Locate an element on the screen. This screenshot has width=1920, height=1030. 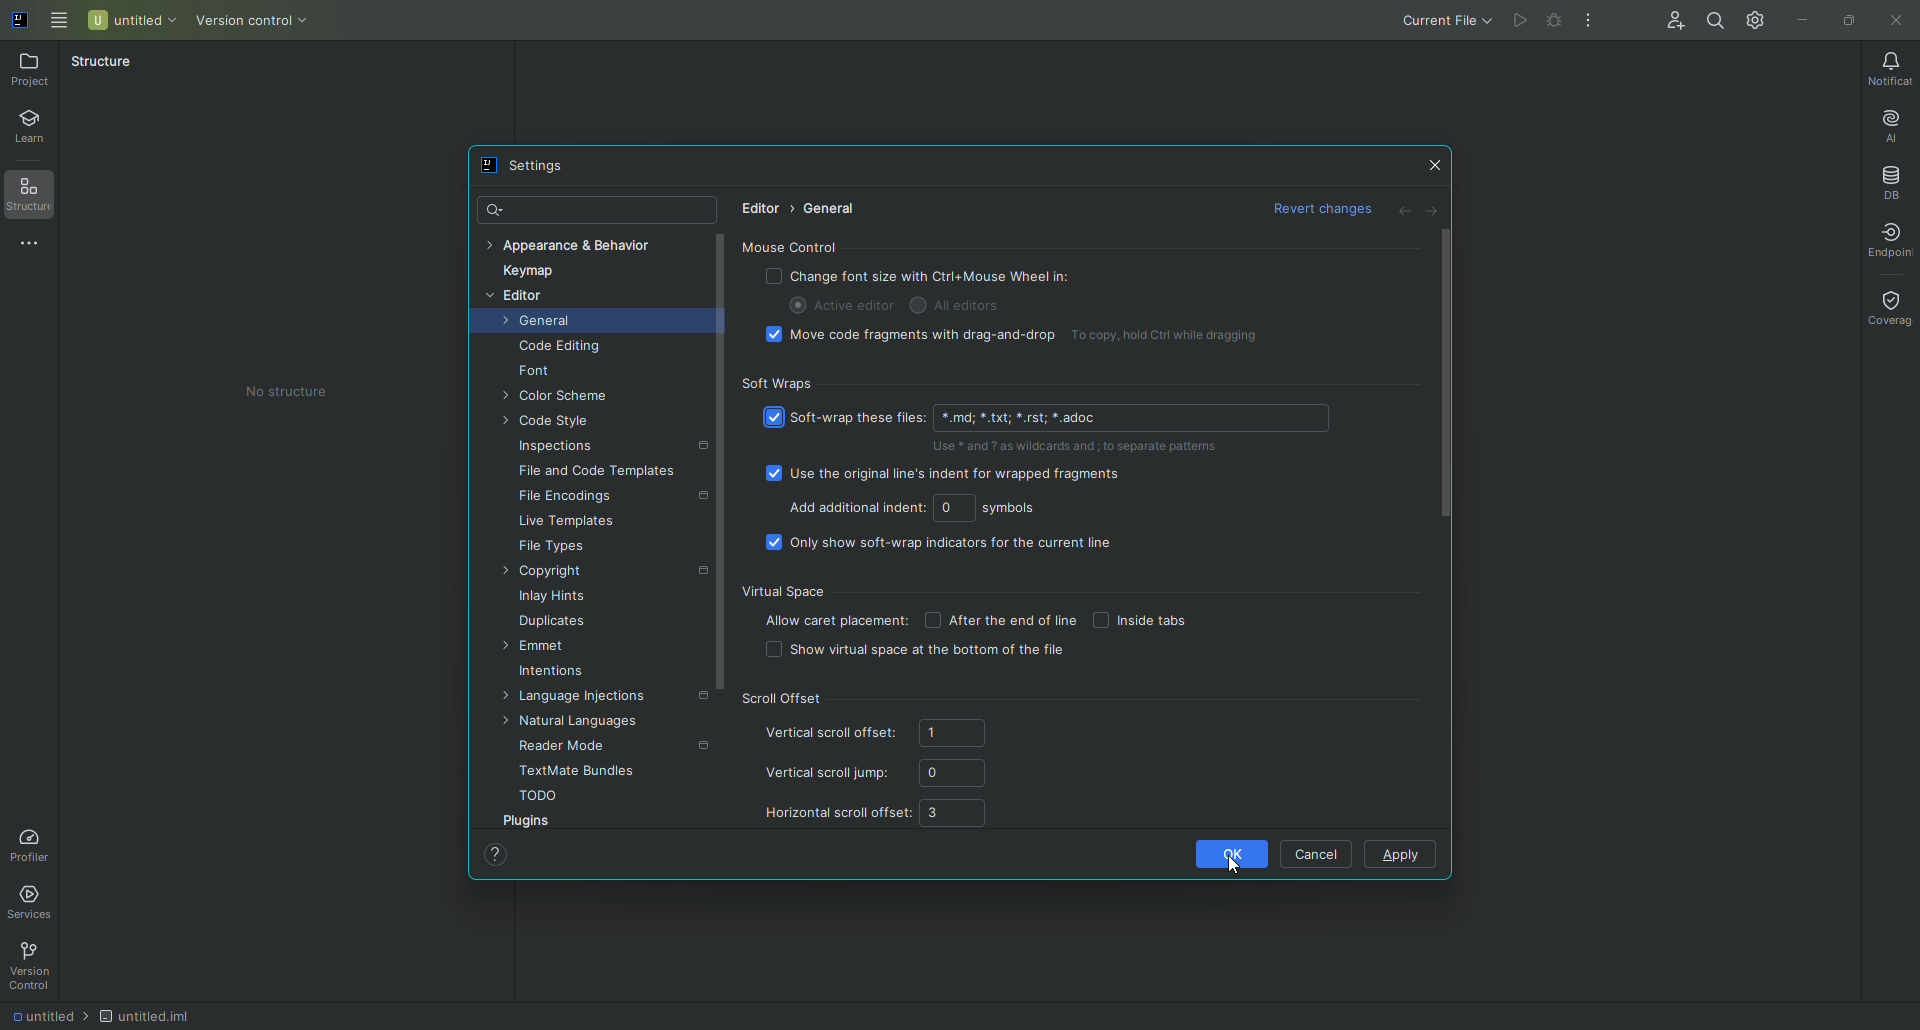
Color Scheme is located at coordinates (563, 398).